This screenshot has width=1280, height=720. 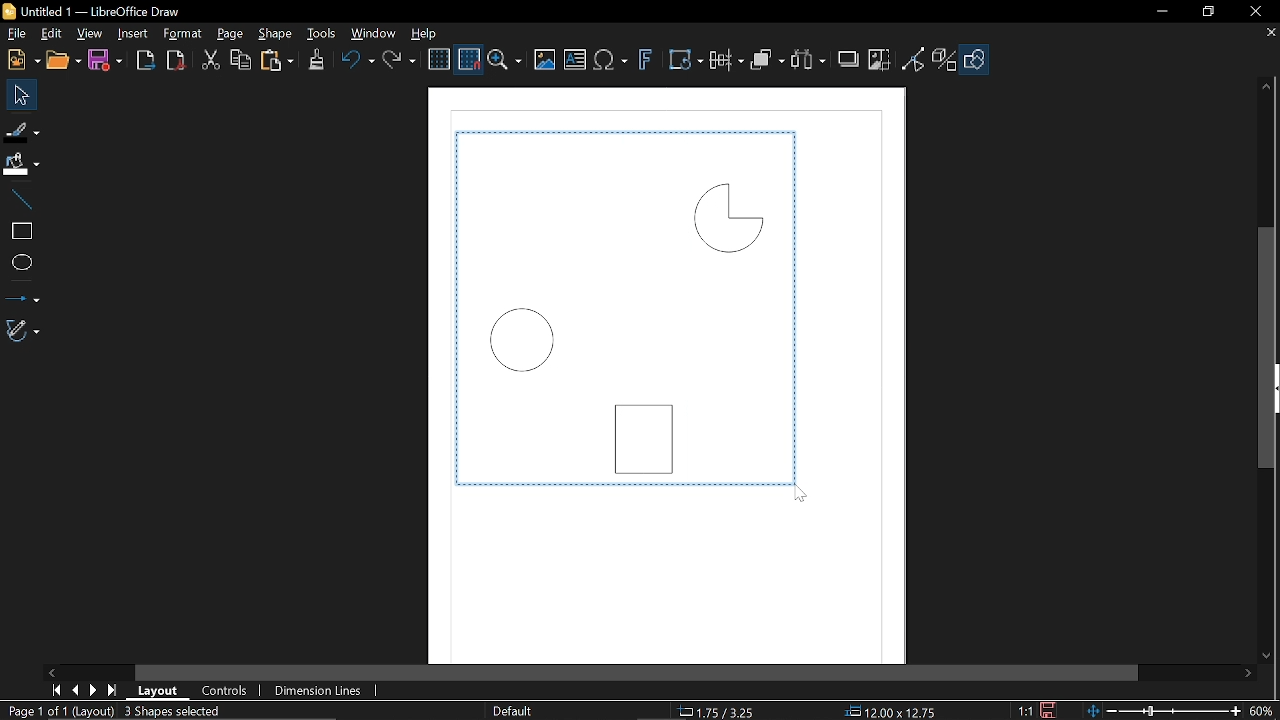 I want to click on REstore down, so click(x=1211, y=15).